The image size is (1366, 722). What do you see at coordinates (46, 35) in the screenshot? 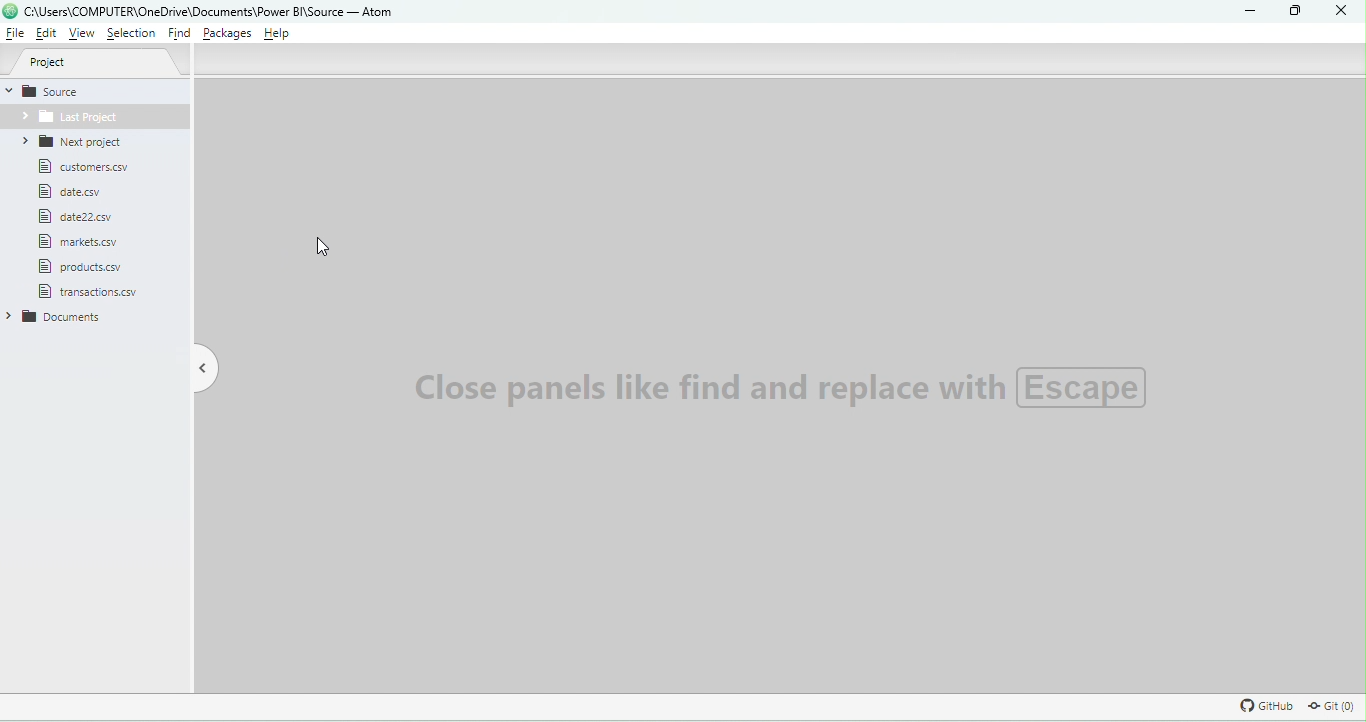
I see `Edit` at bounding box center [46, 35].